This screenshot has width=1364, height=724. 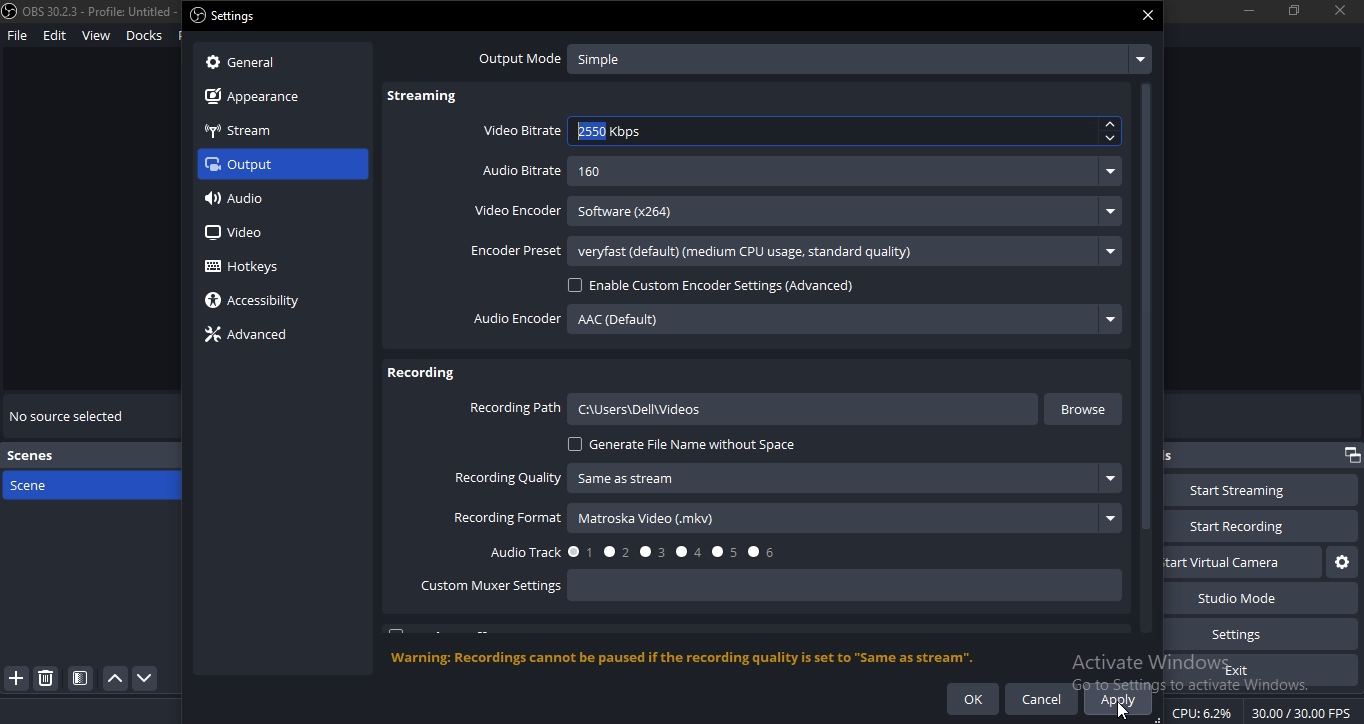 I want to click on close, so click(x=1341, y=11).